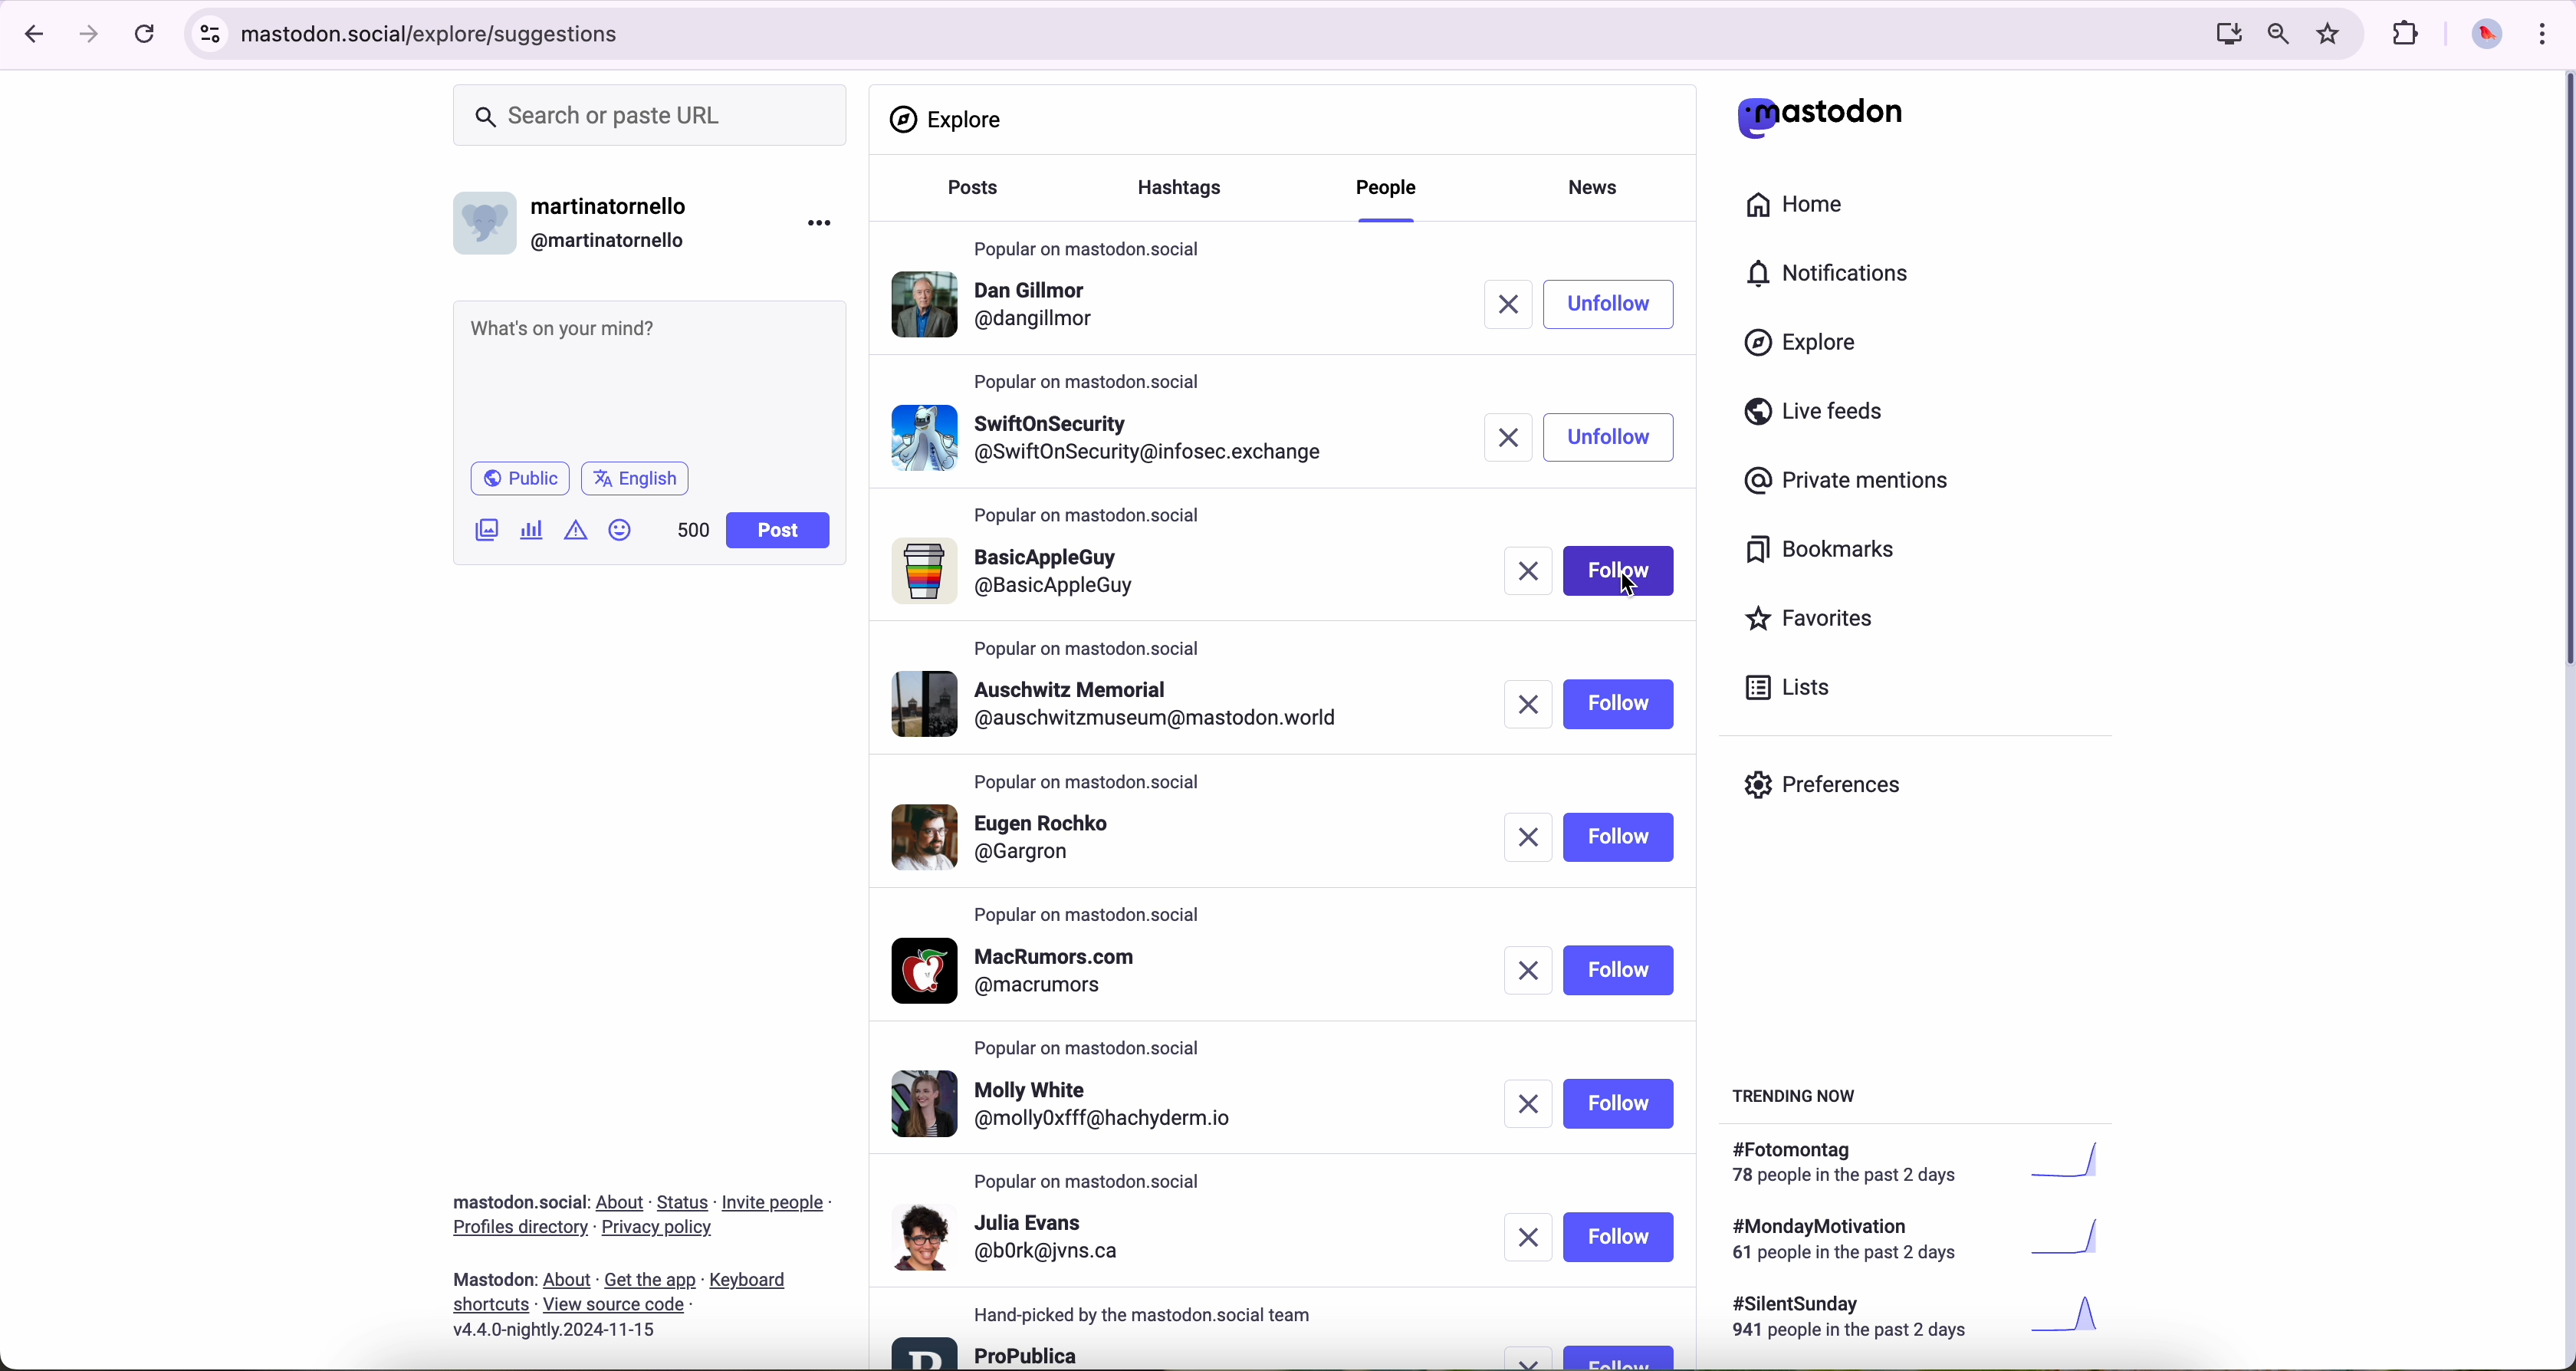  What do you see at coordinates (1806, 209) in the screenshot?
I see `home` at bounding box center [1806, 209].